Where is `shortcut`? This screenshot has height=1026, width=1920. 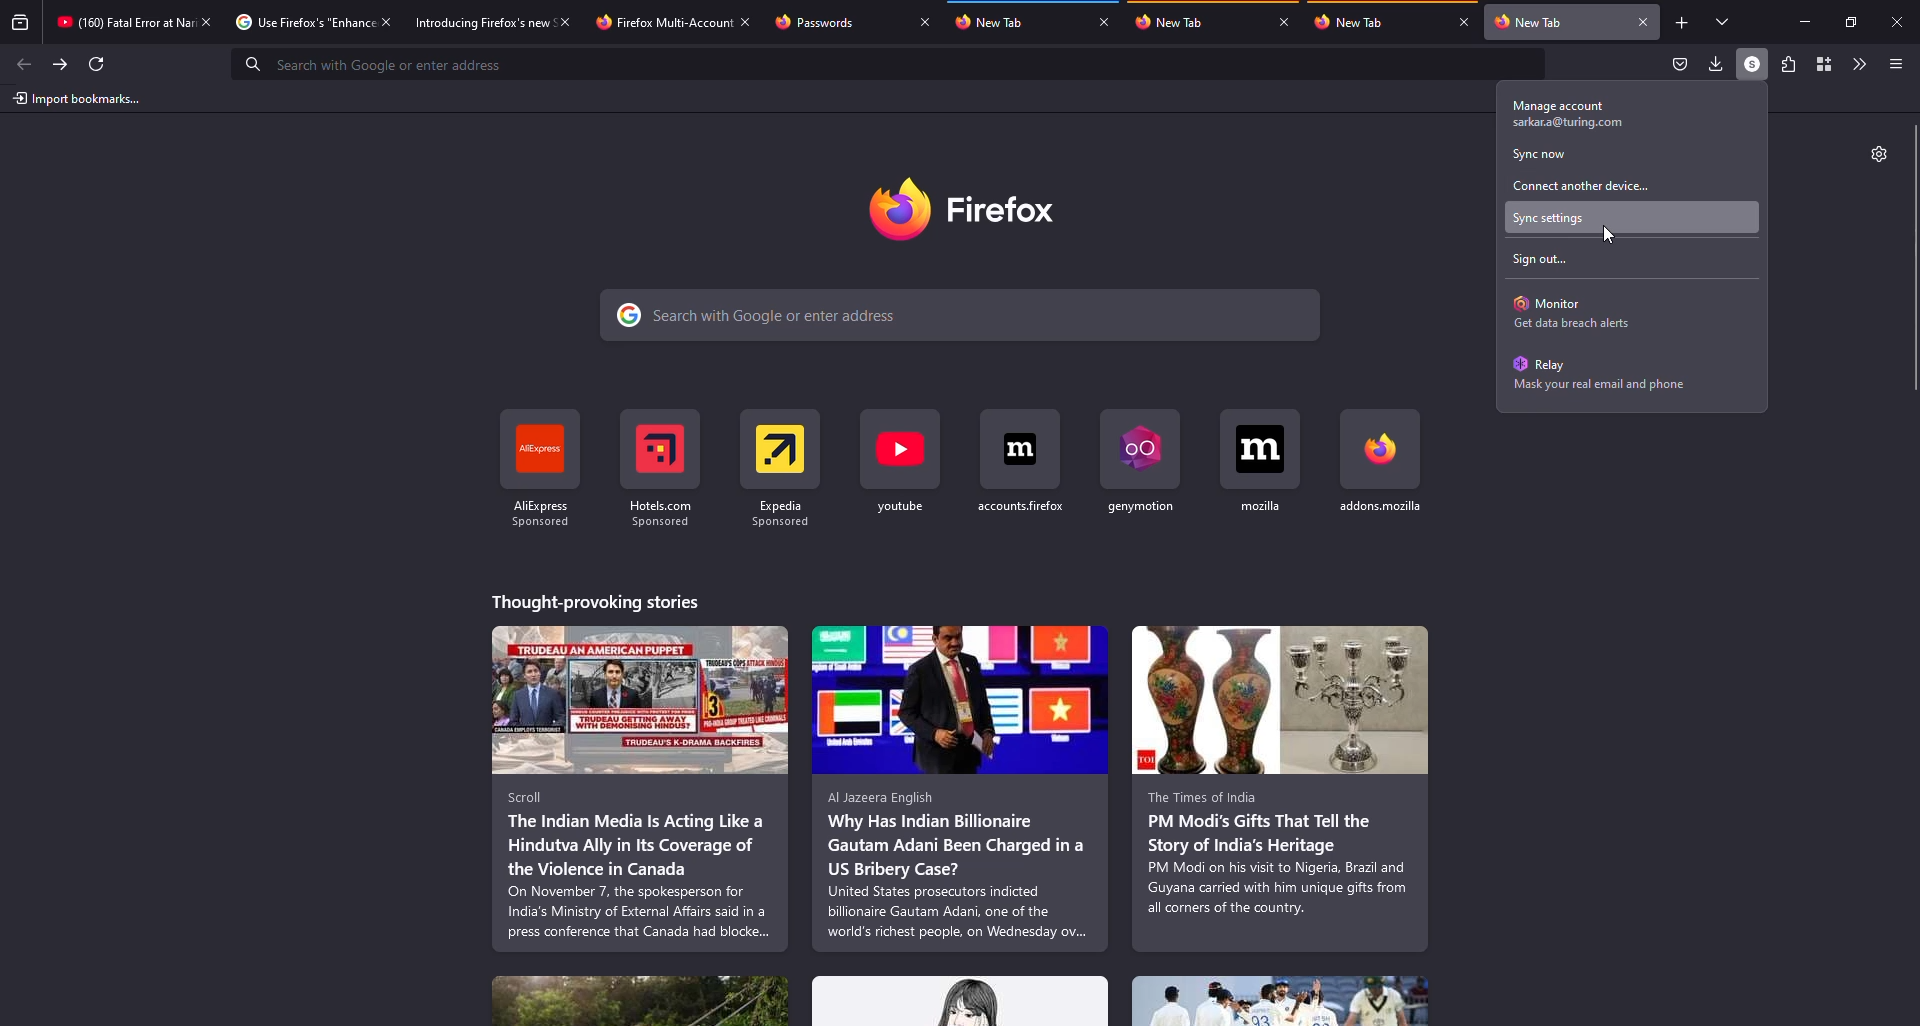 shortcut is located at coordinates (661, 467).